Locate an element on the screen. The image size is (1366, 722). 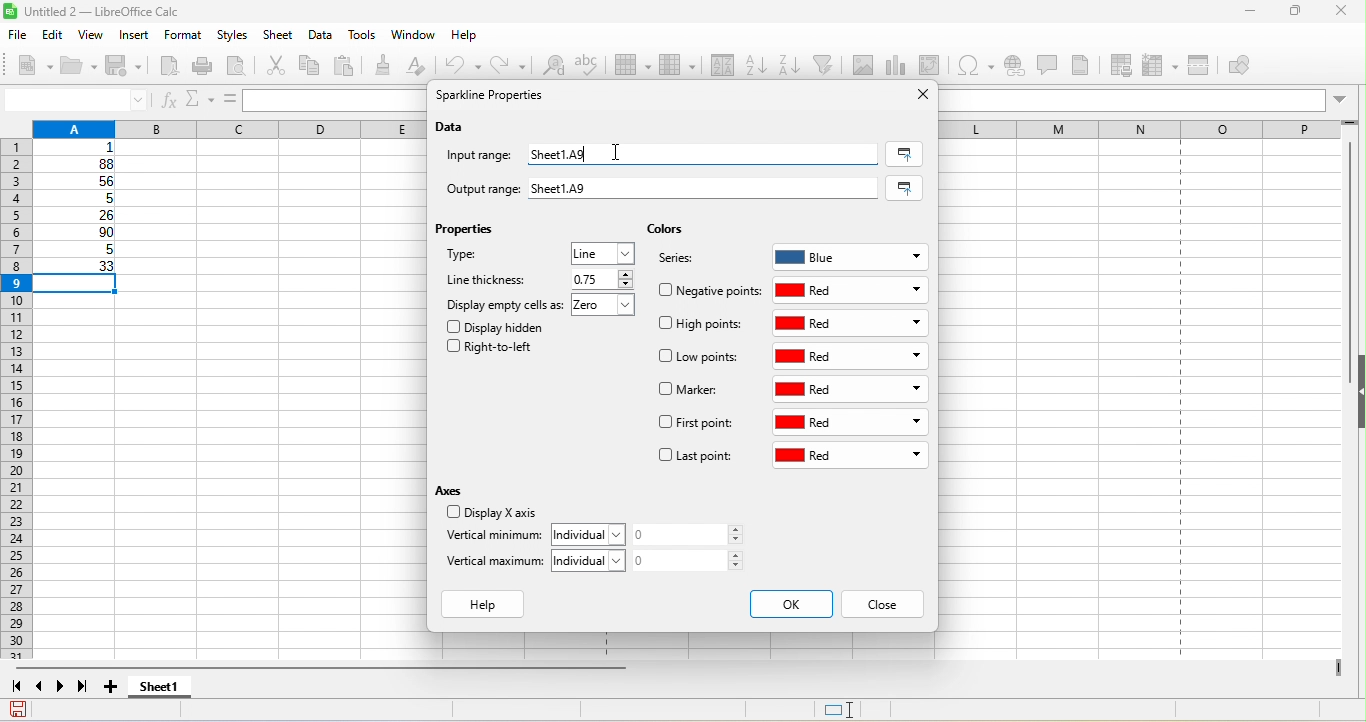
axes is located at coordinates (453, 490).